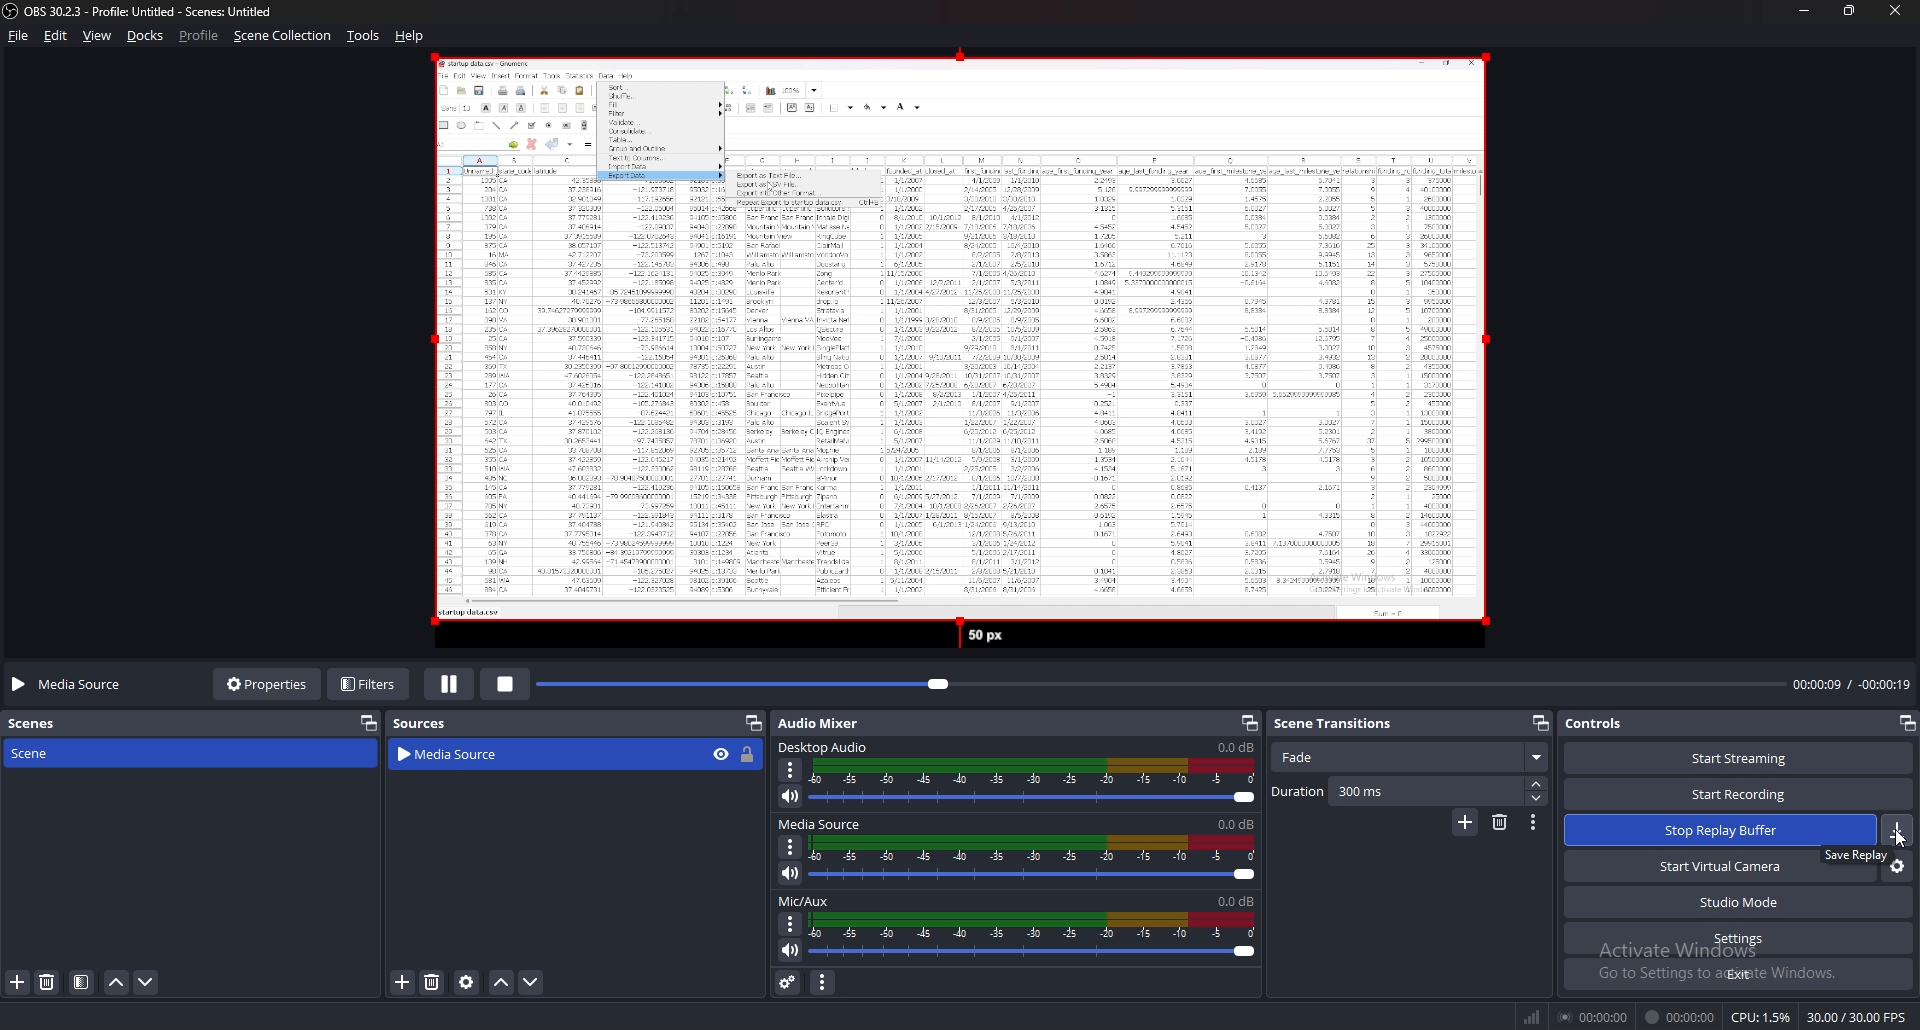 This screenshot has width=1920, height=1030. What do you see at coordinates (43, 725) in the screenshot?
I see `scenes` at bounding box center [43, 725].